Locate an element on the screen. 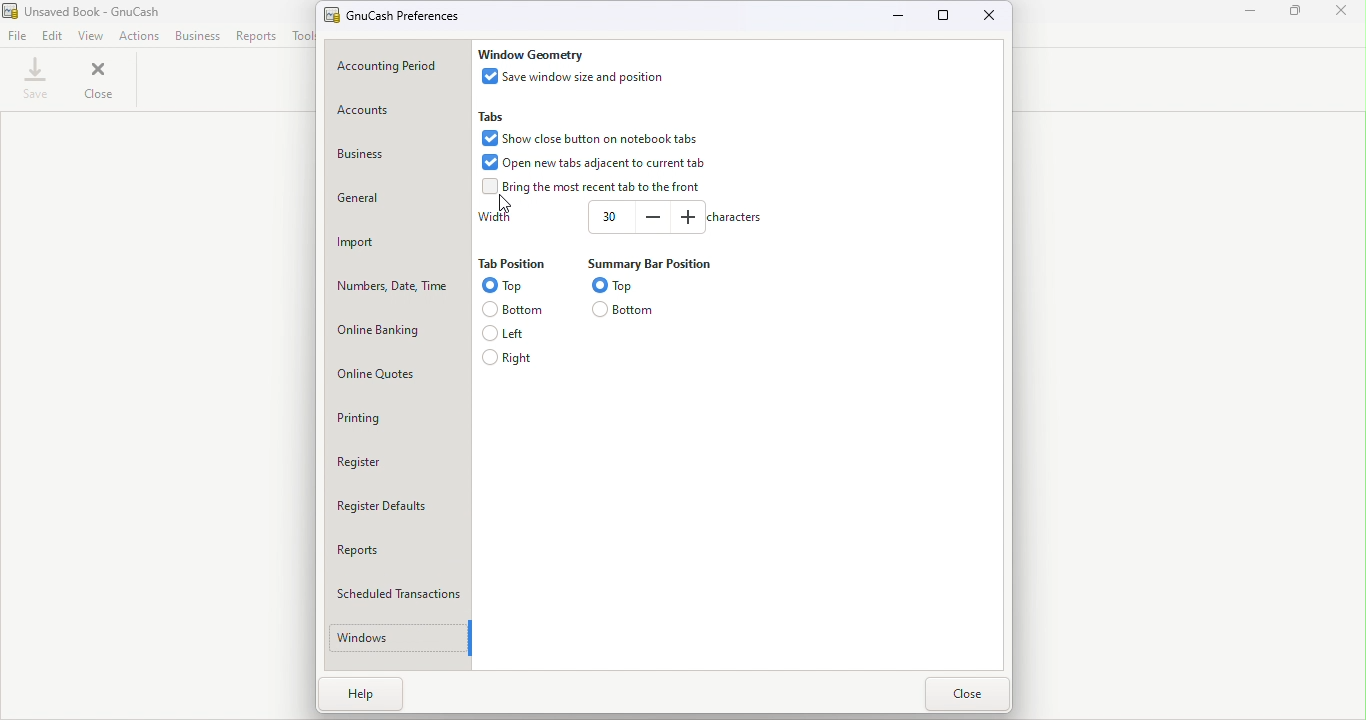 The height and width of the screenshot is (720, 1366). decrease is located at coordinates (653, 216).